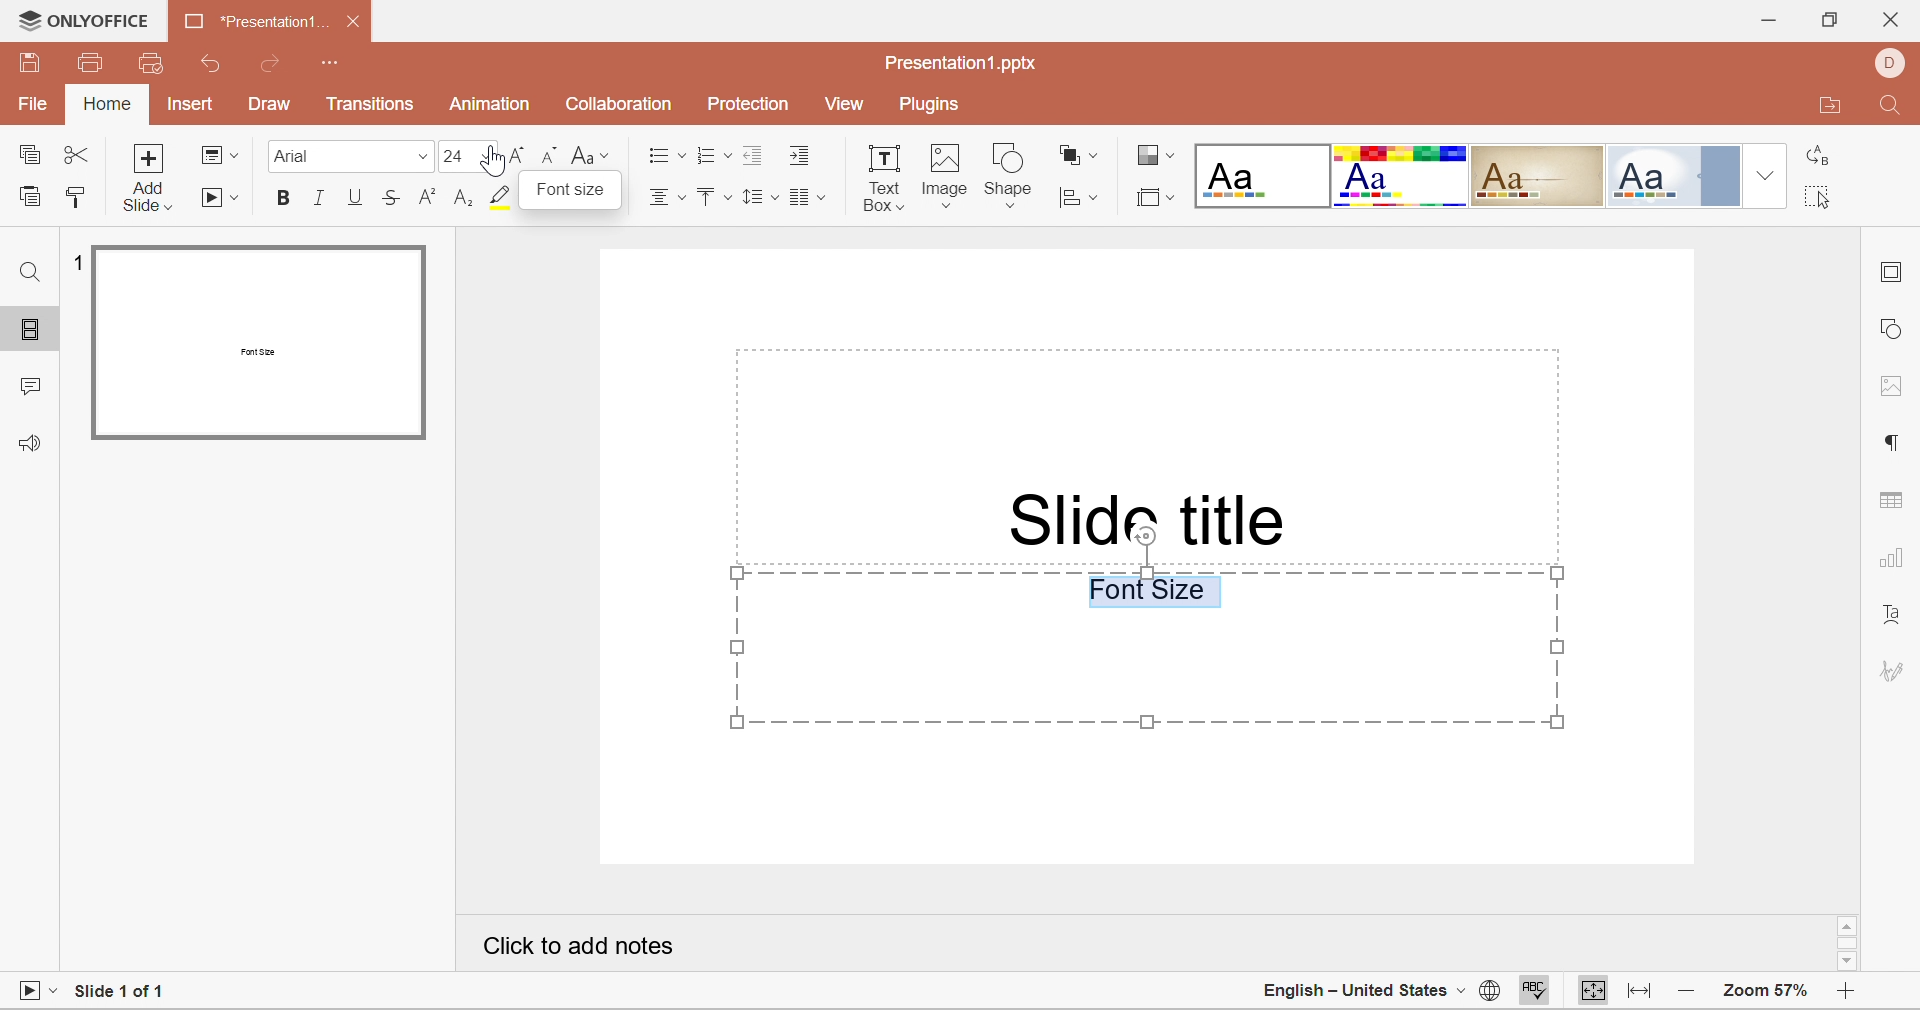  Describe the element at coordinates (356, 197) in the screenshot. I see `Underline` at that location.